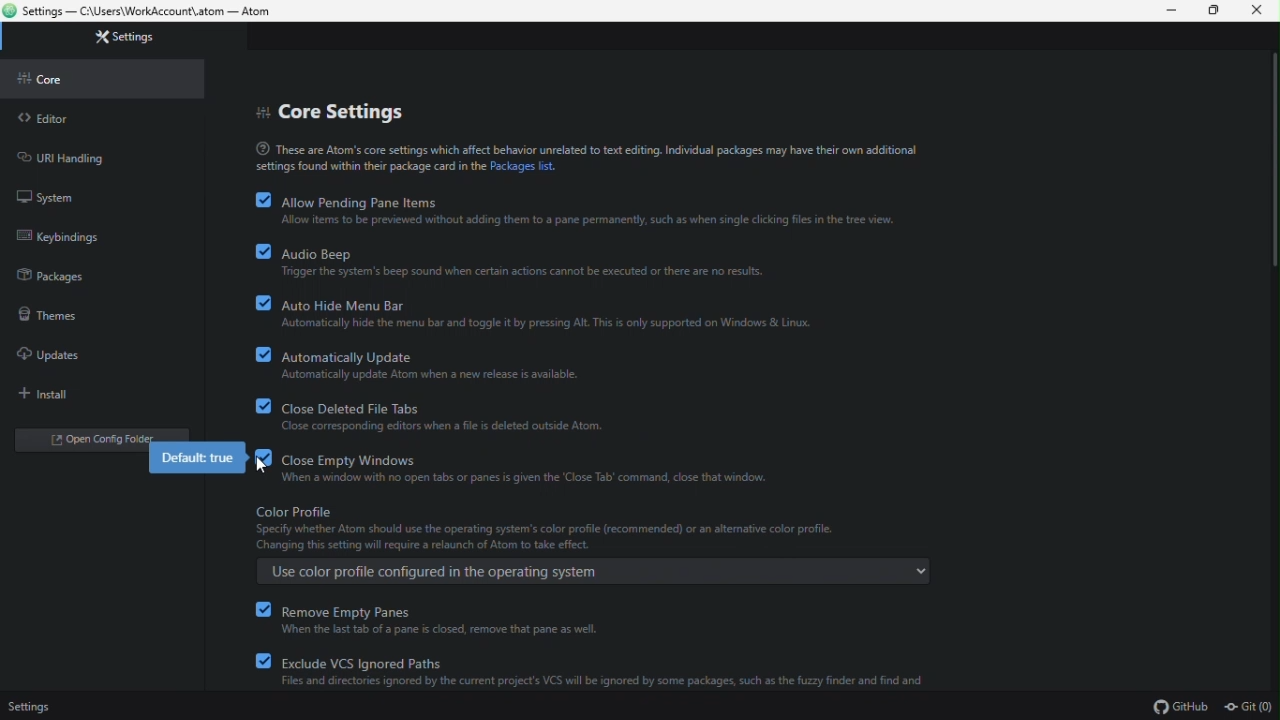 This screenshot has height=720, width=1280. I want to click on auto hide menu bar, so click(548, 312).